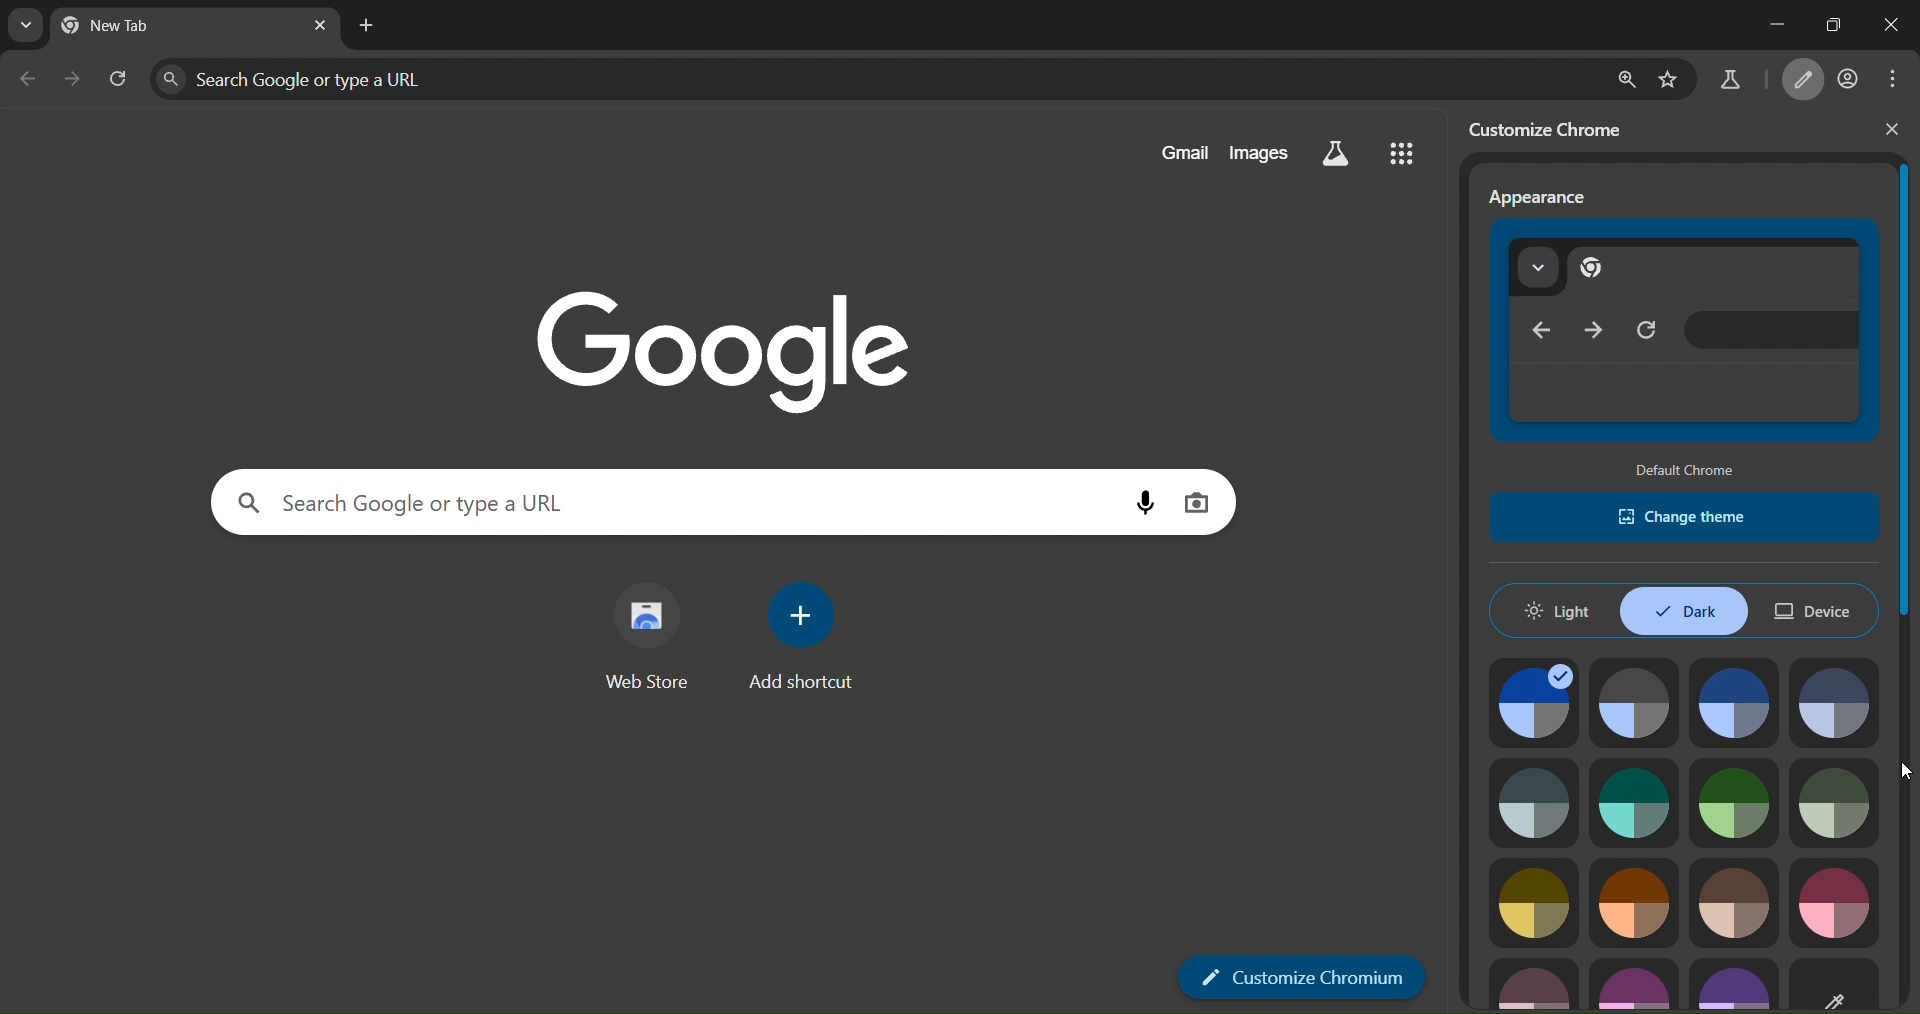  What do you see at coordinates (1540, 804) in the screenshot?
I see `theme` at bounding box center [1540, 804].